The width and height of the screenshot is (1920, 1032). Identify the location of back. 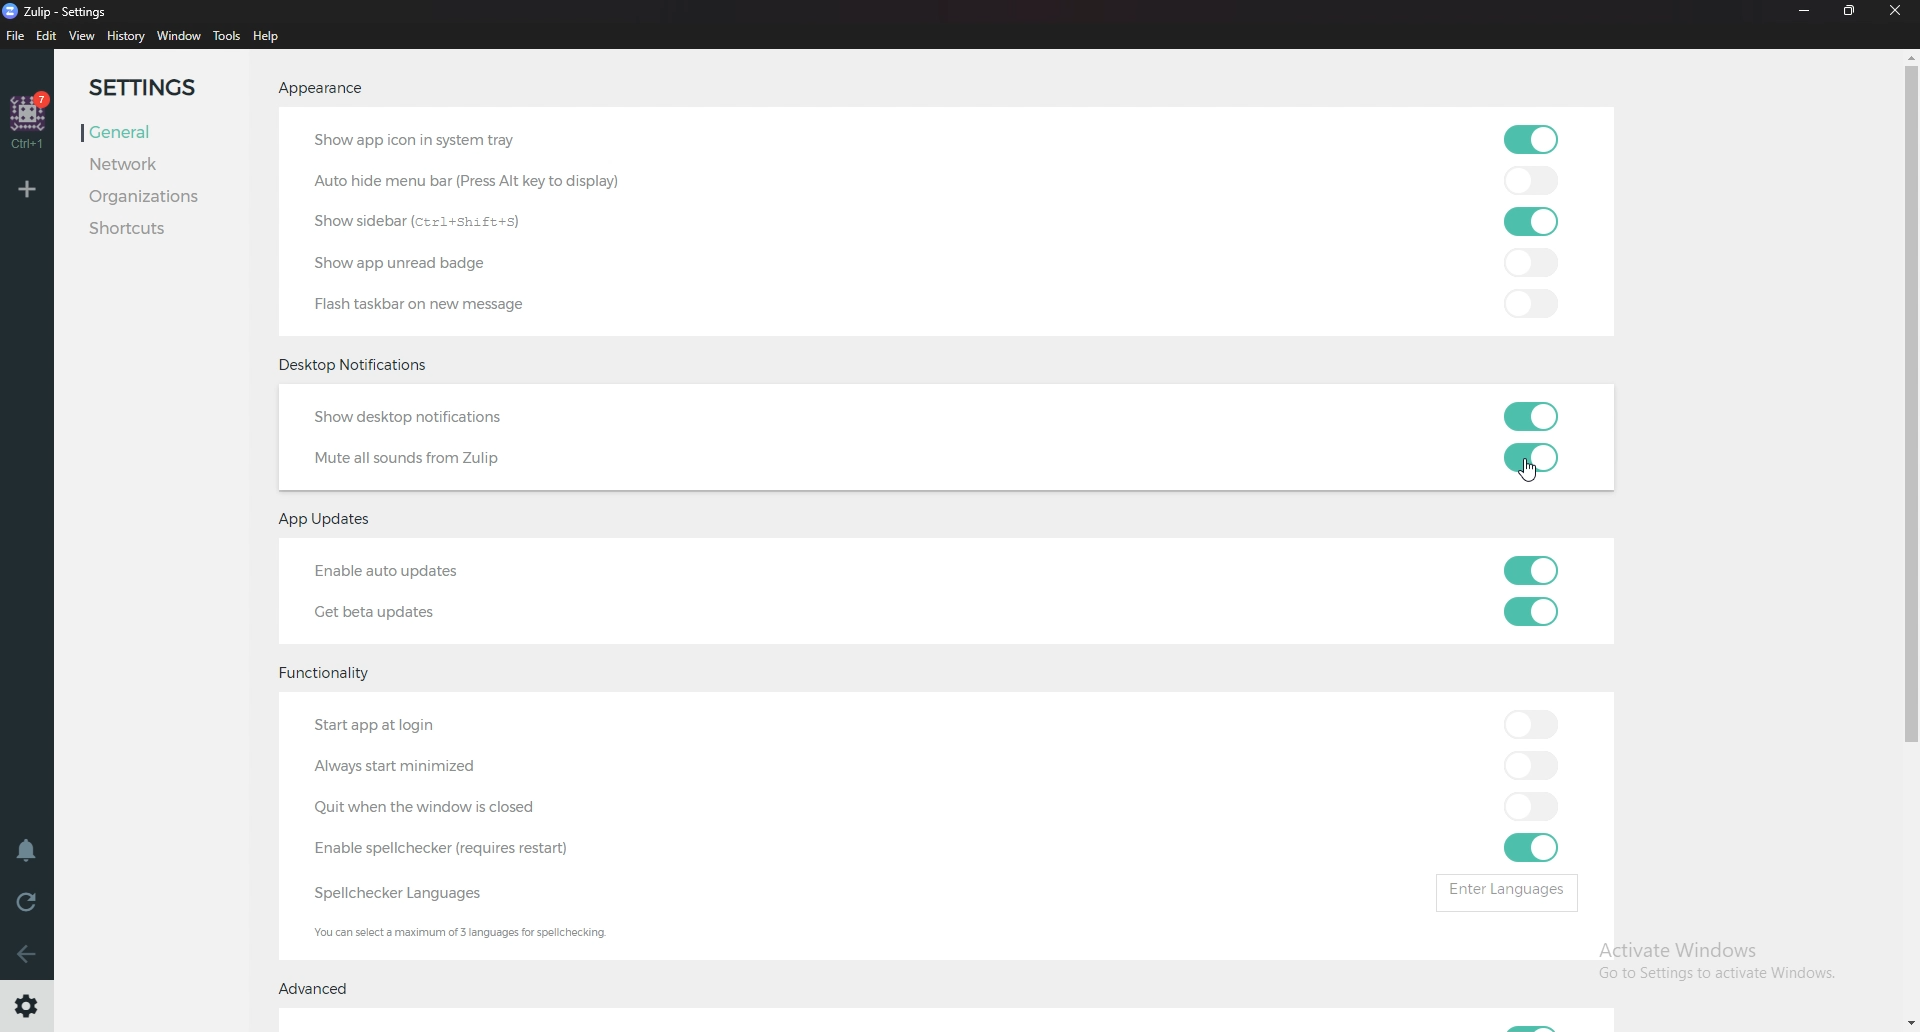
(27, 948).